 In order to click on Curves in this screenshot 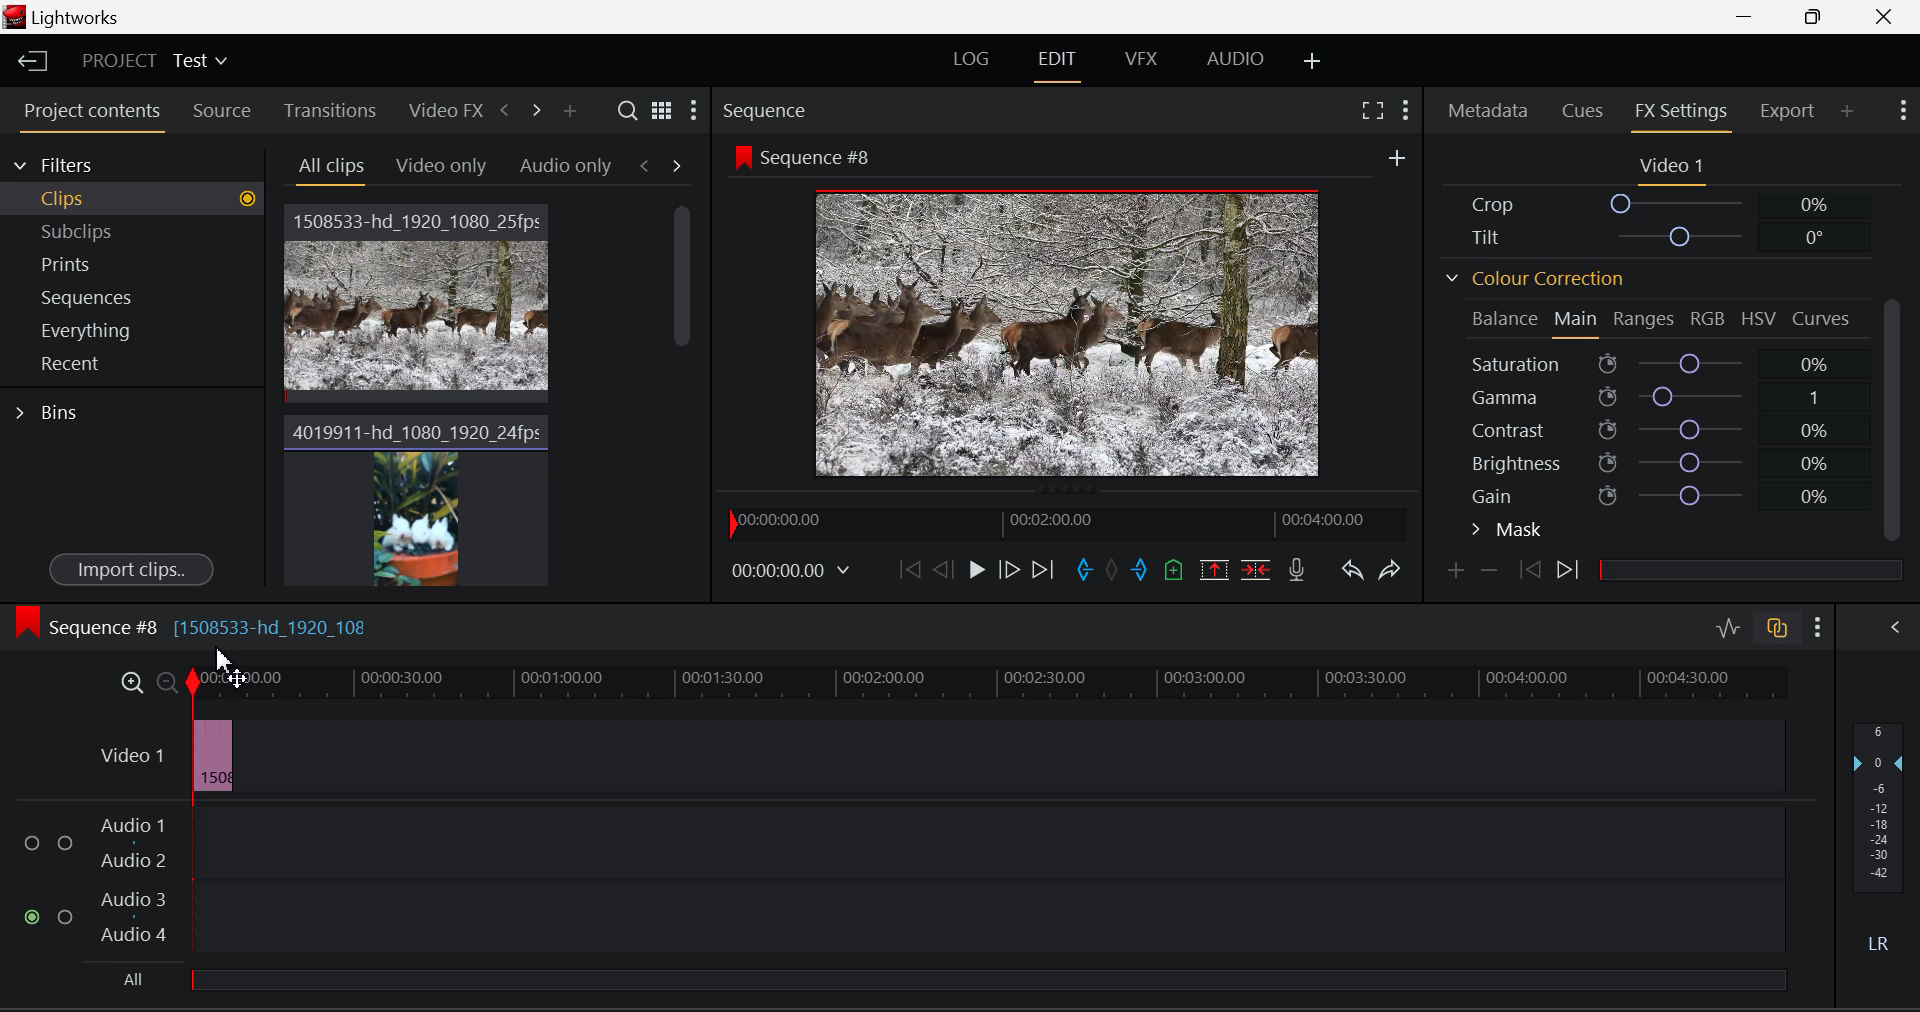, I will do `click(1824, 318)`.